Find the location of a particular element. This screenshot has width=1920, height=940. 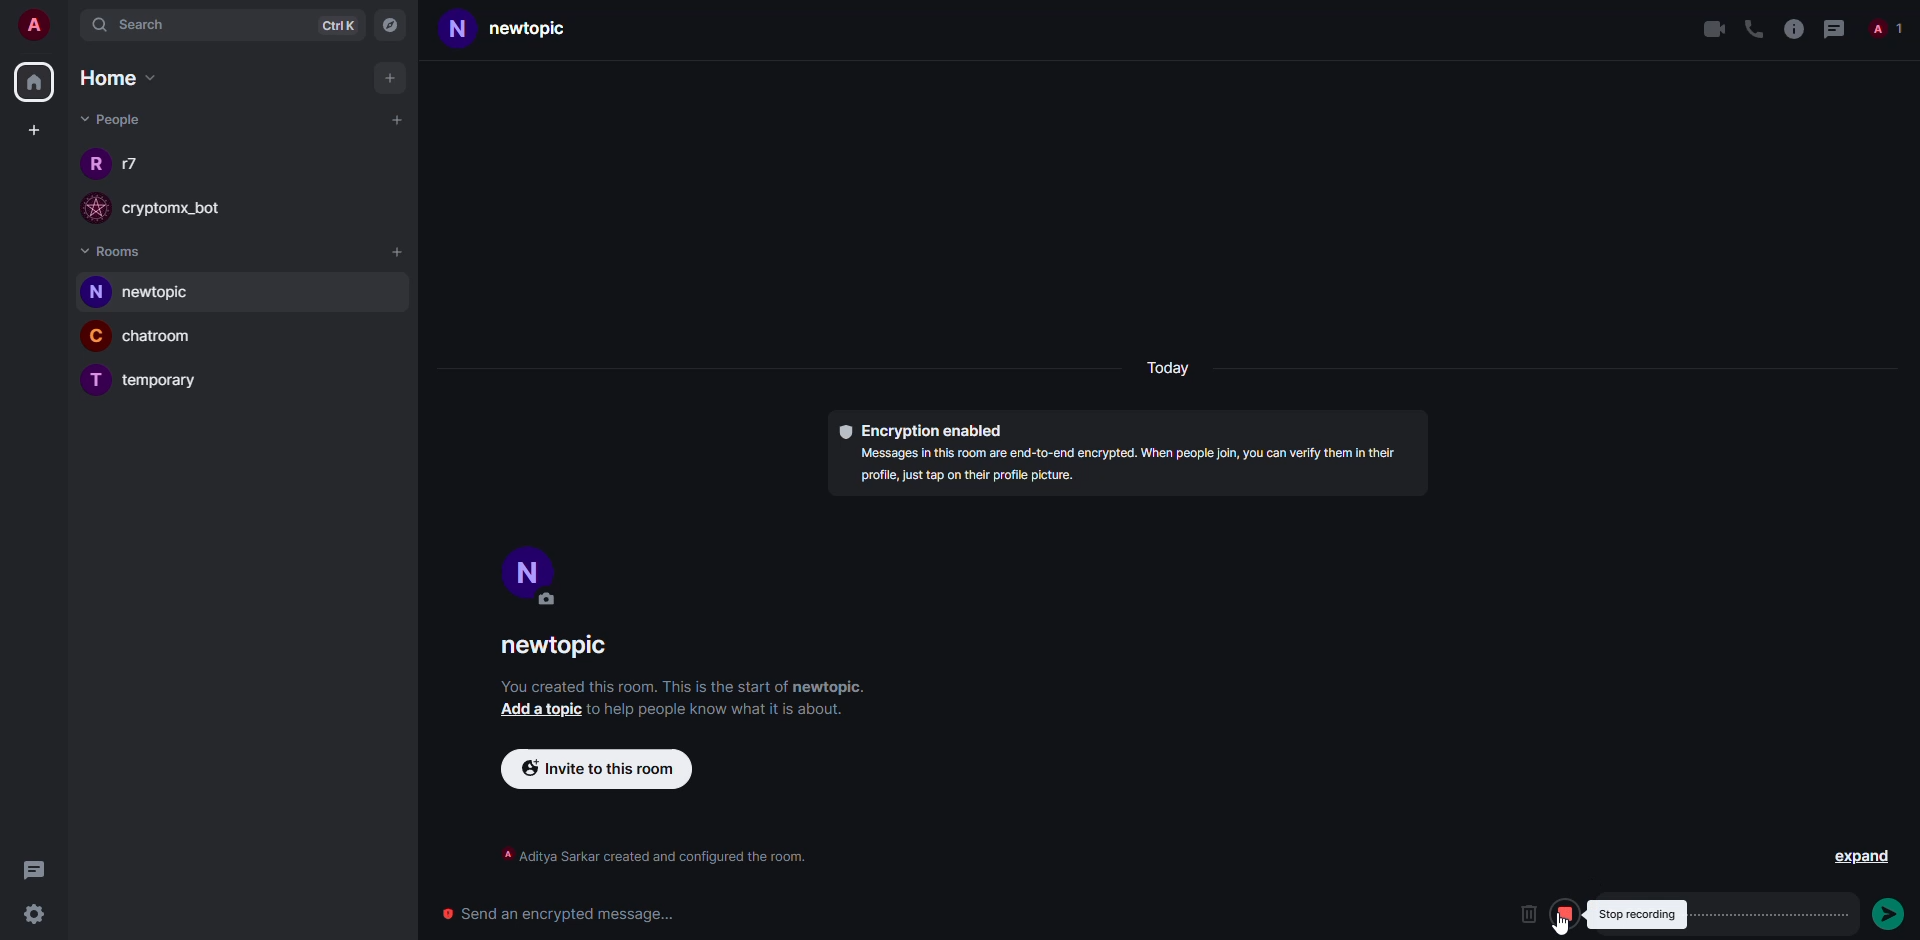

create space is located at coordinates (33, 132).